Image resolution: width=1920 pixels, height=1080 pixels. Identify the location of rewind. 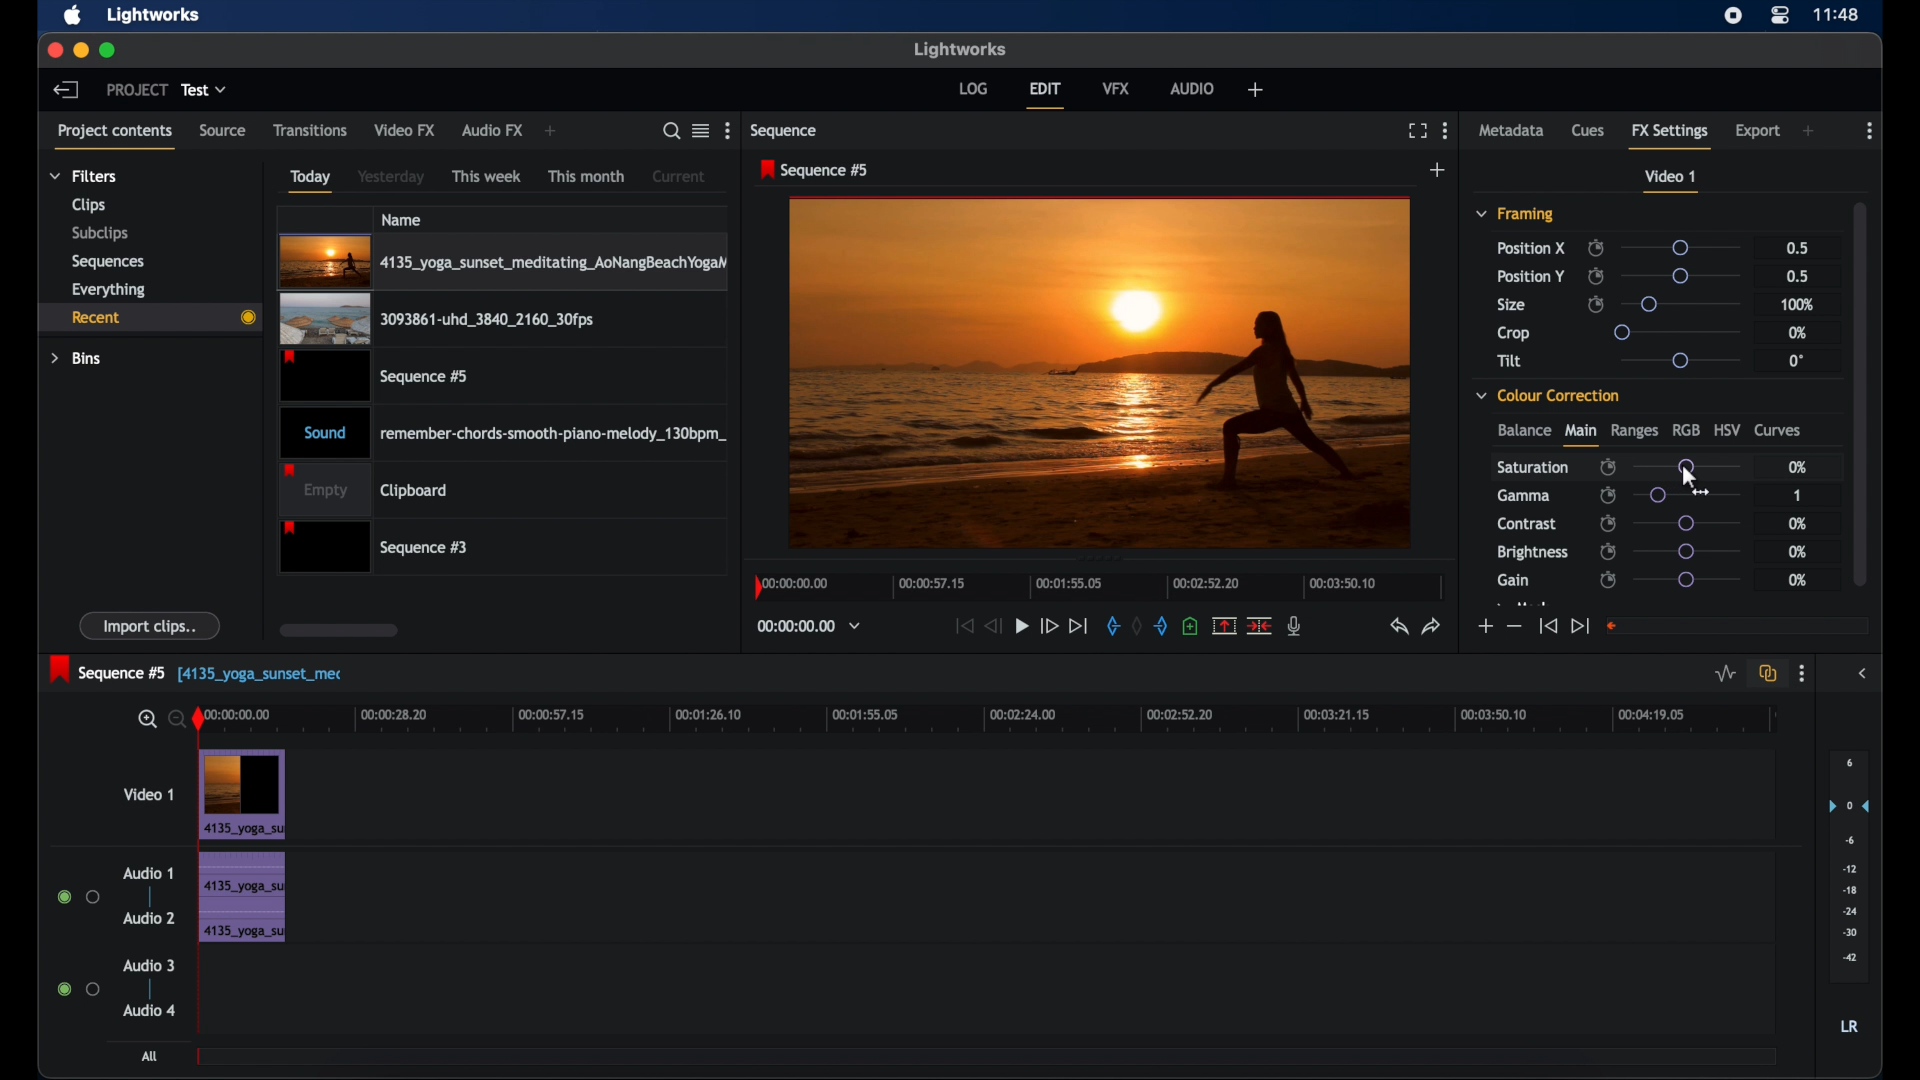
(995, 626).